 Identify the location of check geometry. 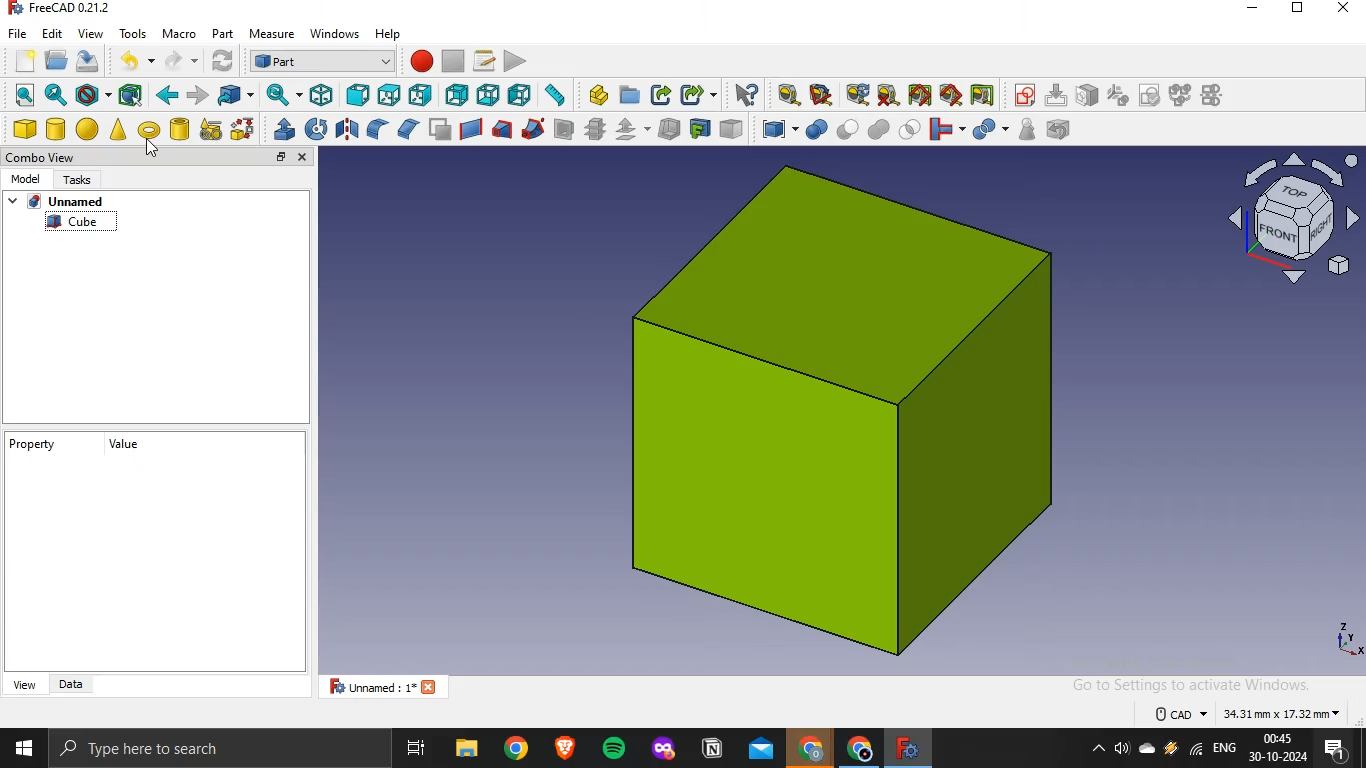
(1027, 130).